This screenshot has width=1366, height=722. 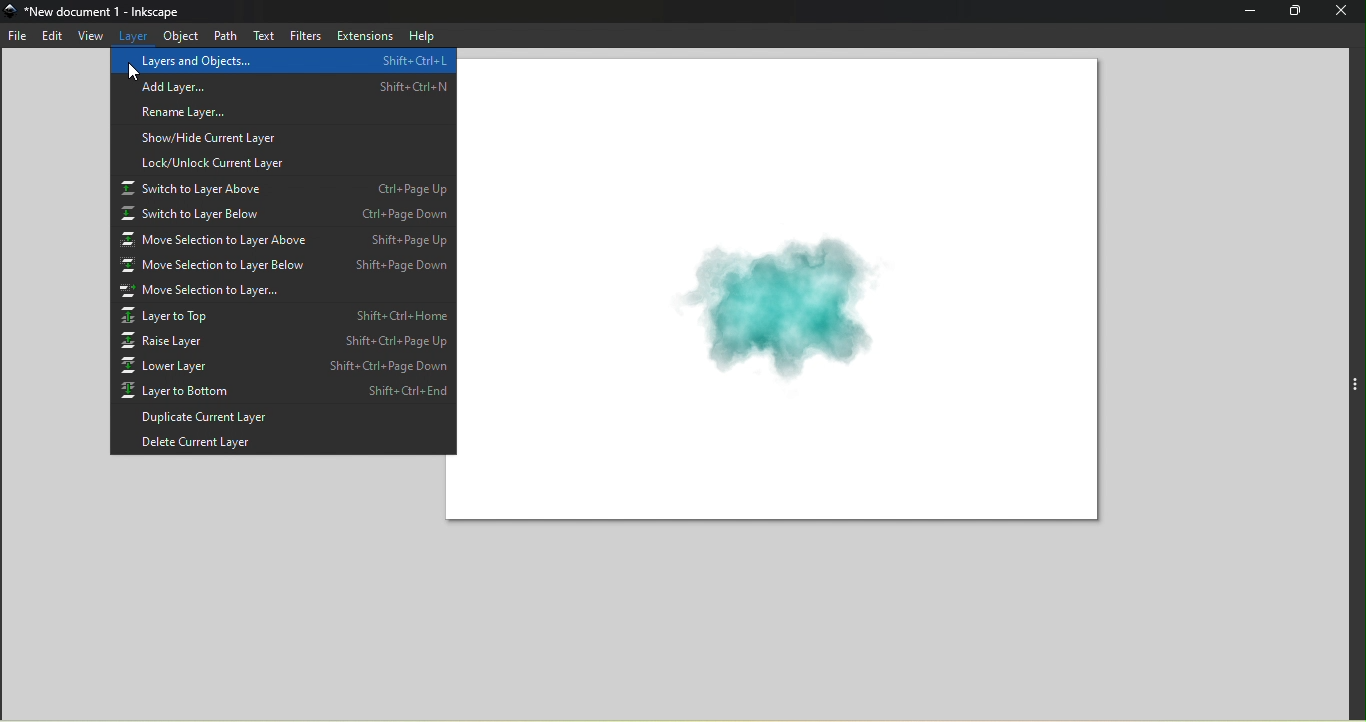 I want to click on Move selection to layer above, so click(x=286, y=241).